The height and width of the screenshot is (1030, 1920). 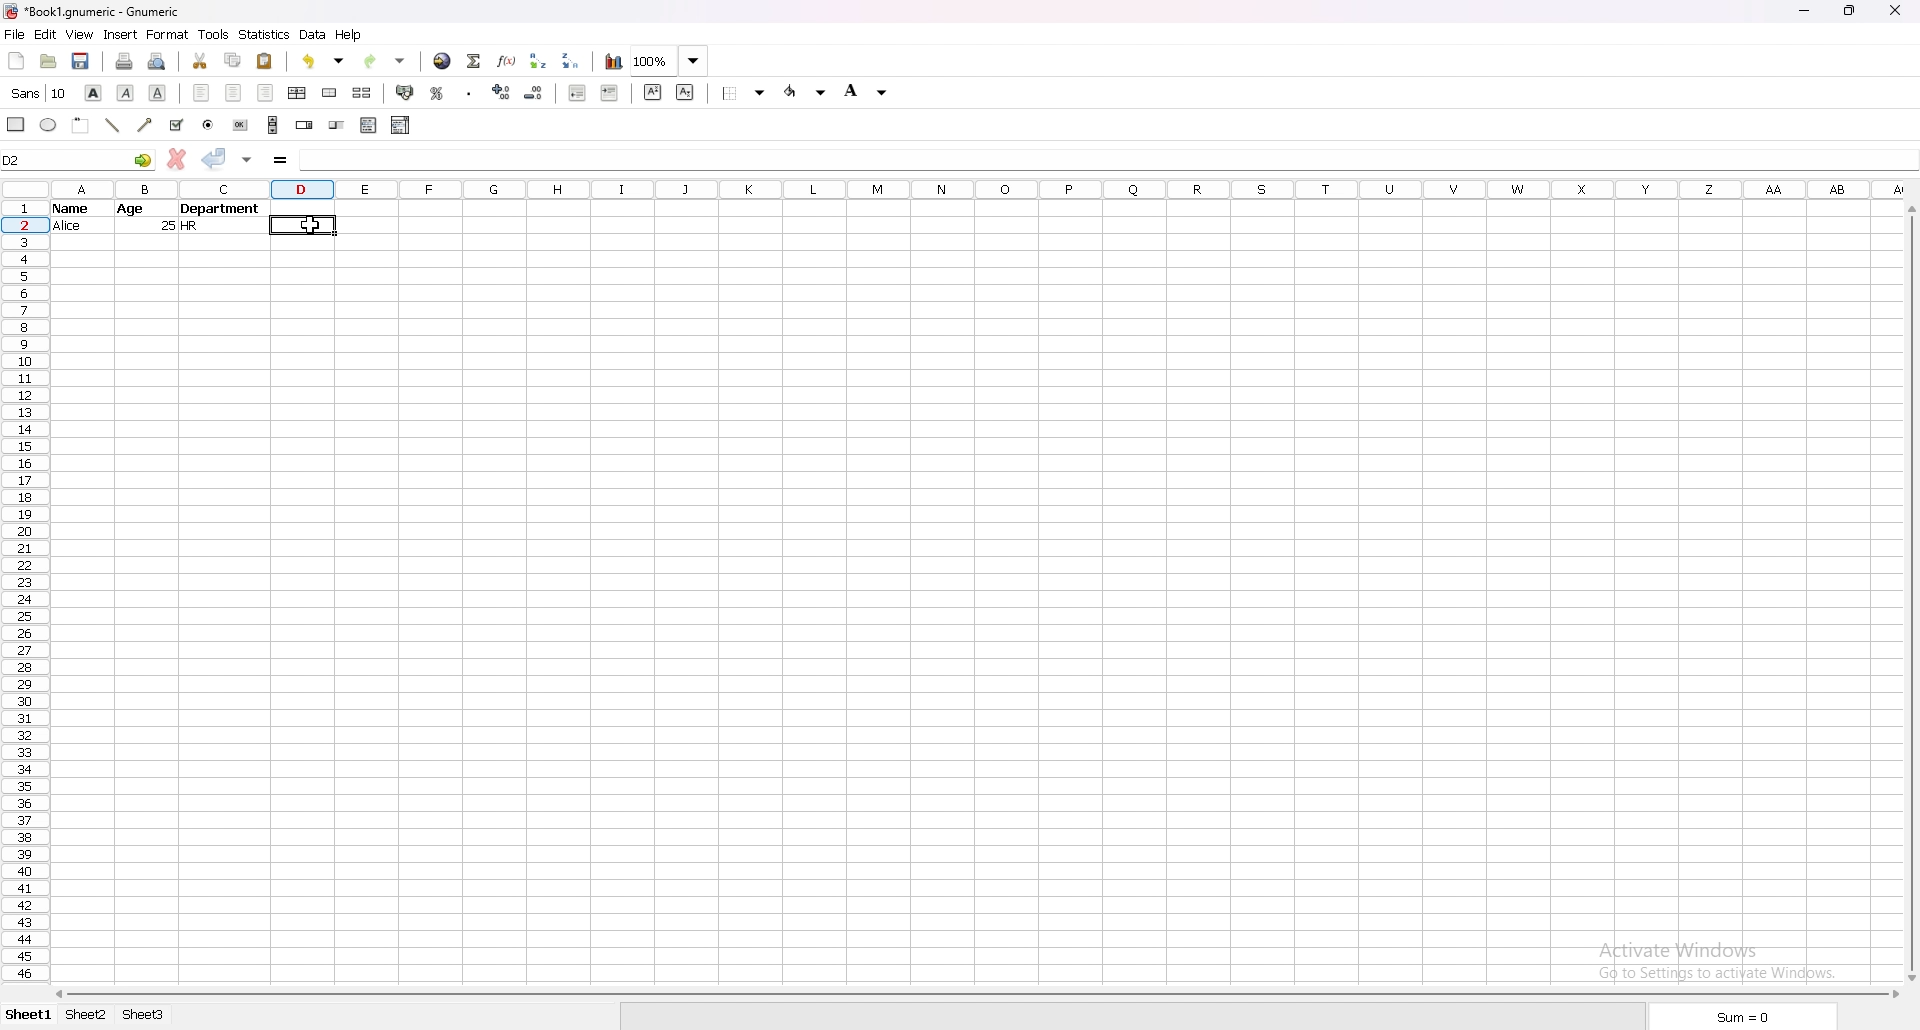 What do you see at coordinates (168, 34) in the screenshot?
I see `format` at bounding box center [168, 34].